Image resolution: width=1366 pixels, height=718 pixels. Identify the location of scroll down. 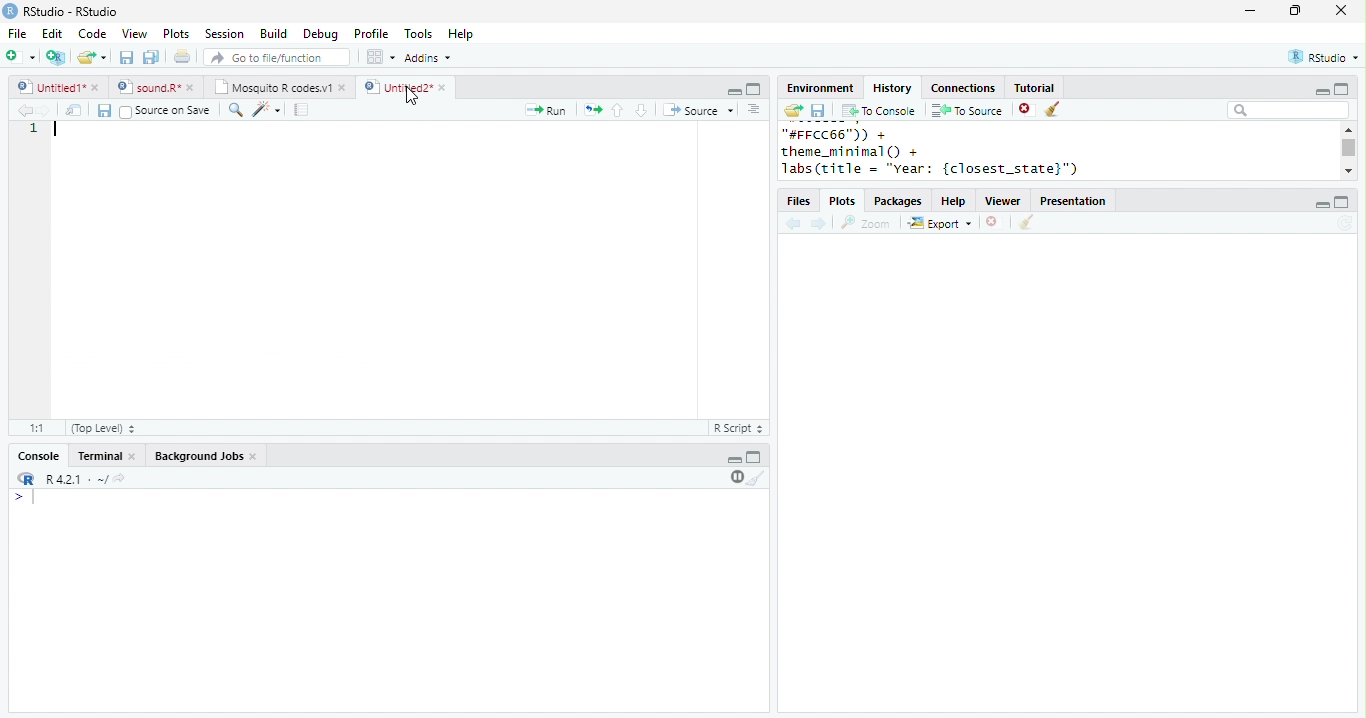
(1348, 170).